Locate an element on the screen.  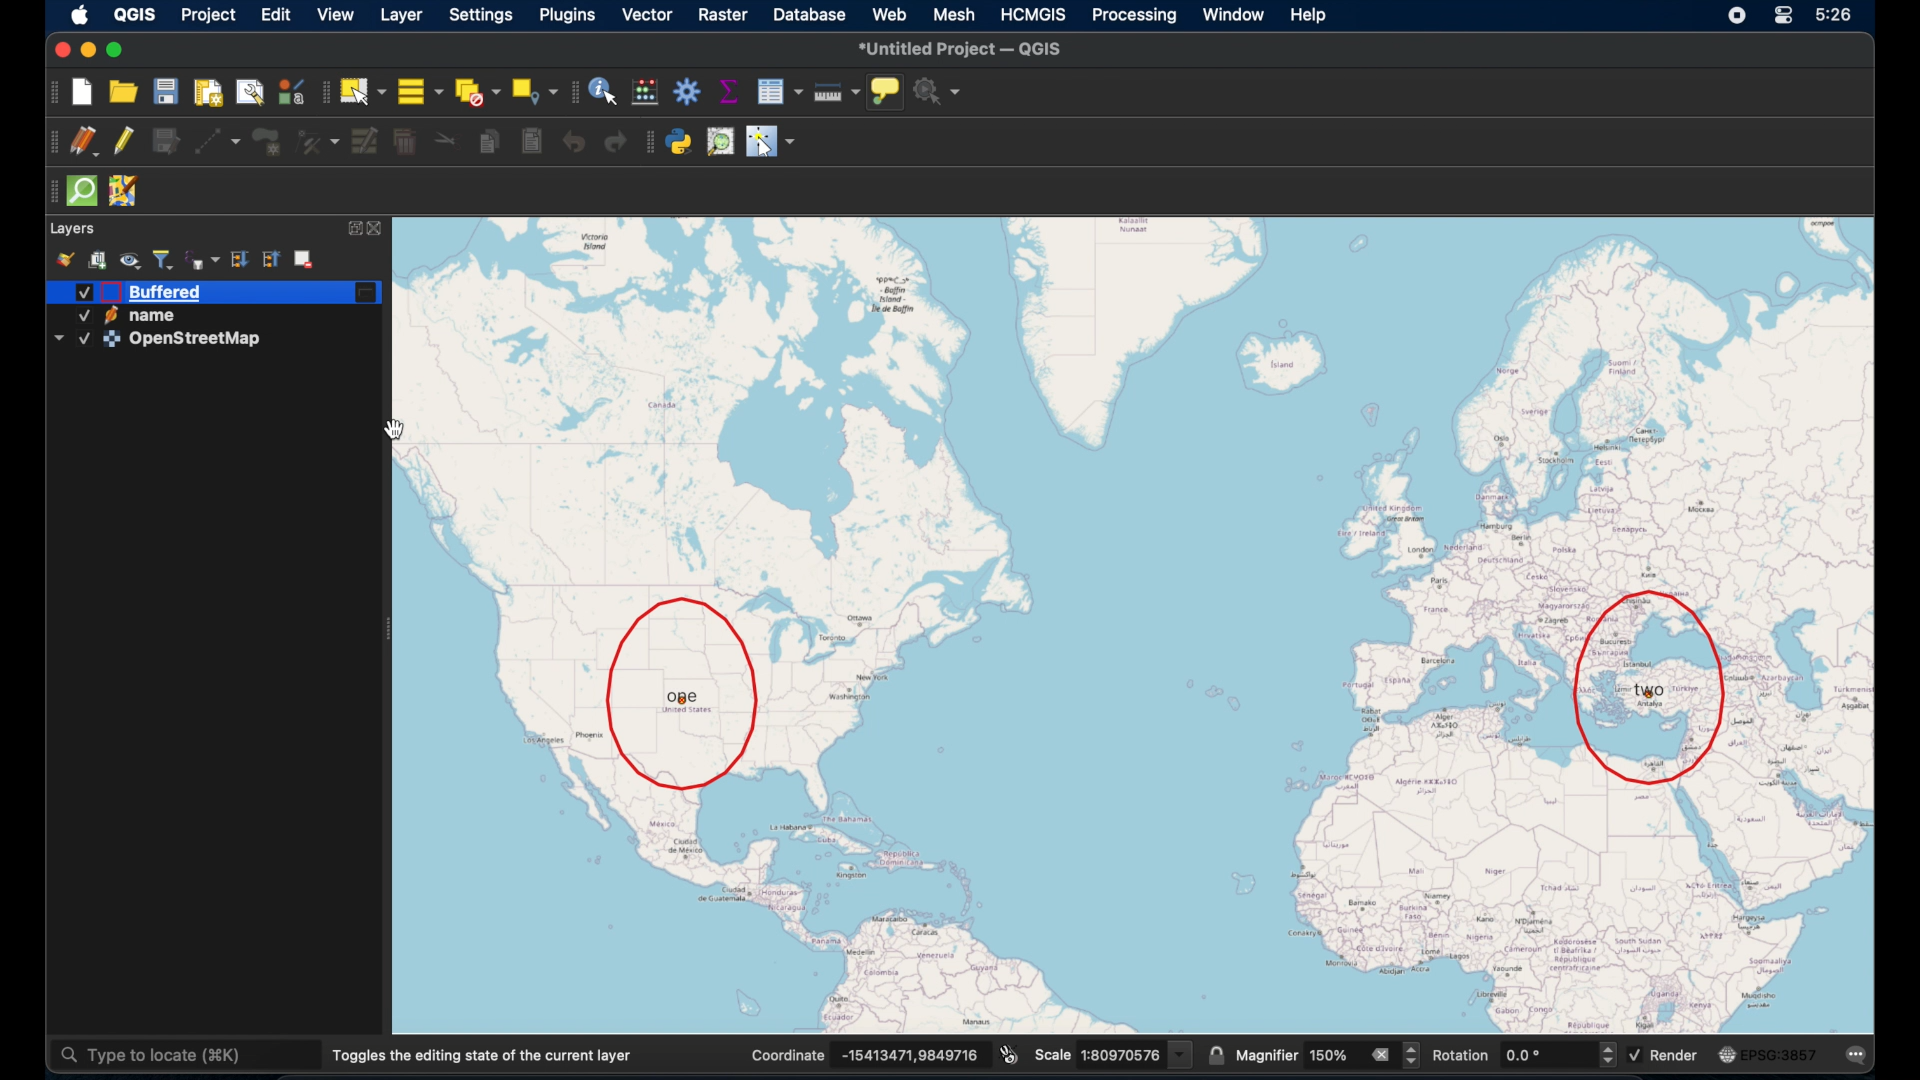
window is located at coordinates (1231, 14).